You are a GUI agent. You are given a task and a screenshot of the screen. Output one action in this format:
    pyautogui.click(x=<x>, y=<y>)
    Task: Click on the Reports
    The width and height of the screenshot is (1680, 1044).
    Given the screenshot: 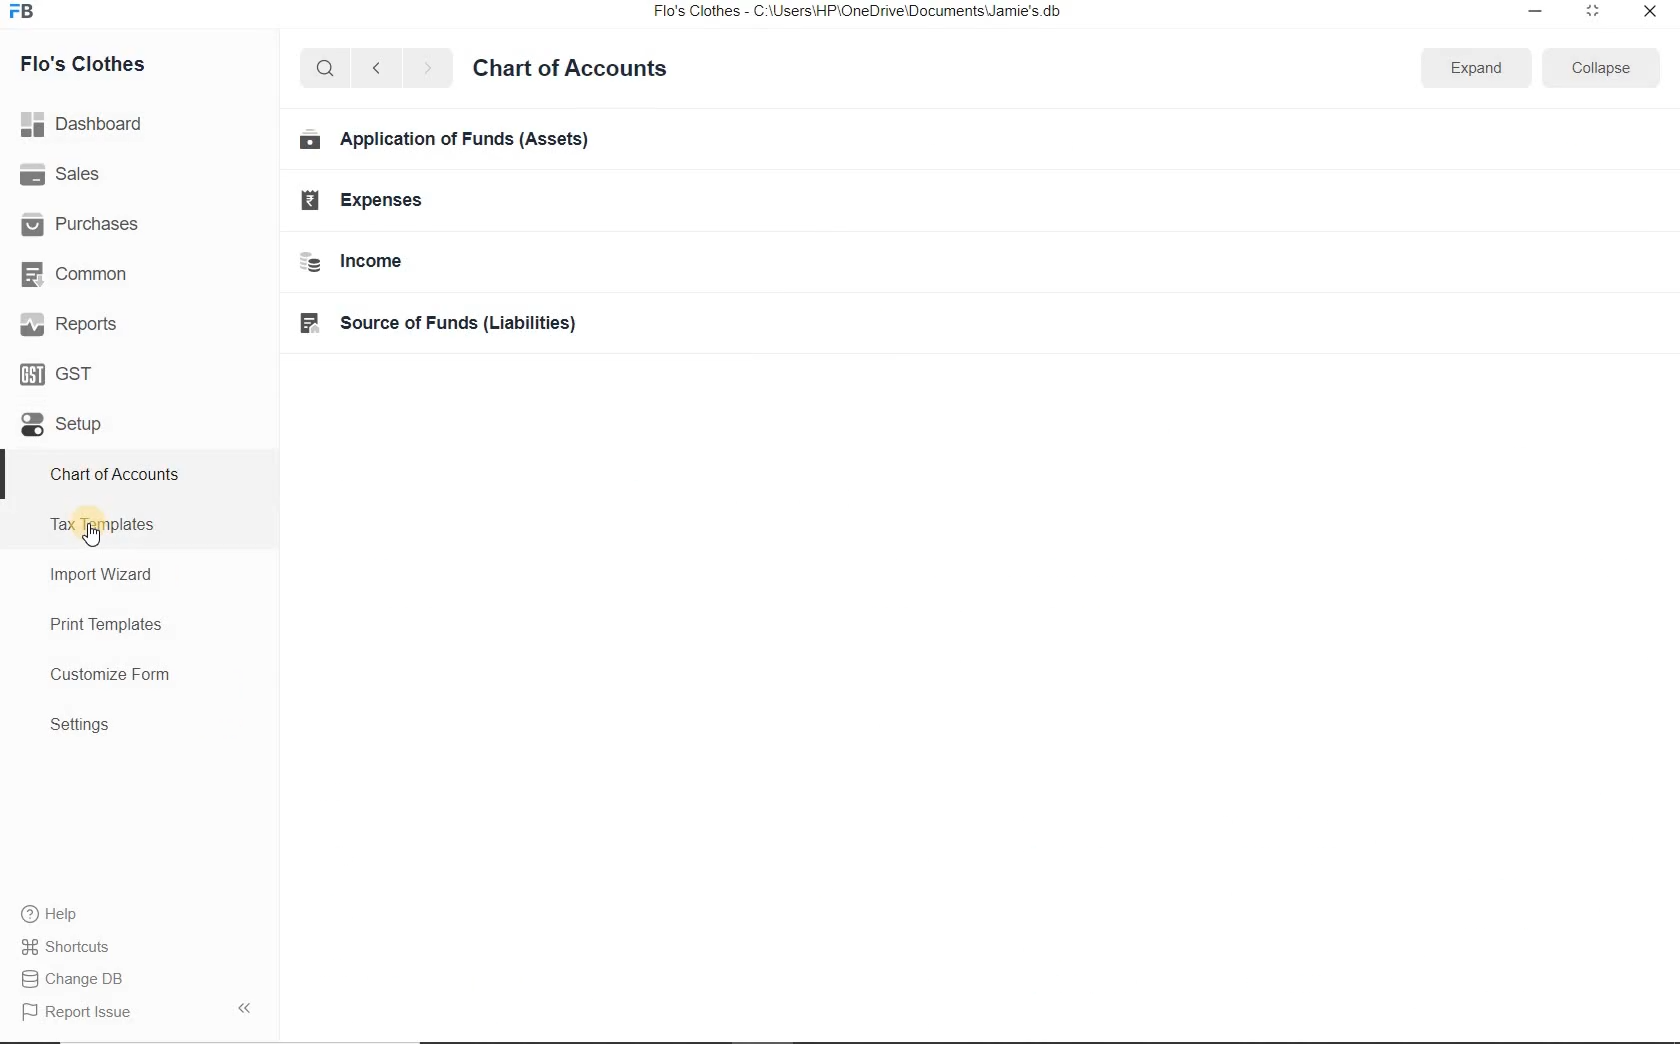 What is the action you would take?
    pyautogui.click(x=139, y=322)
    